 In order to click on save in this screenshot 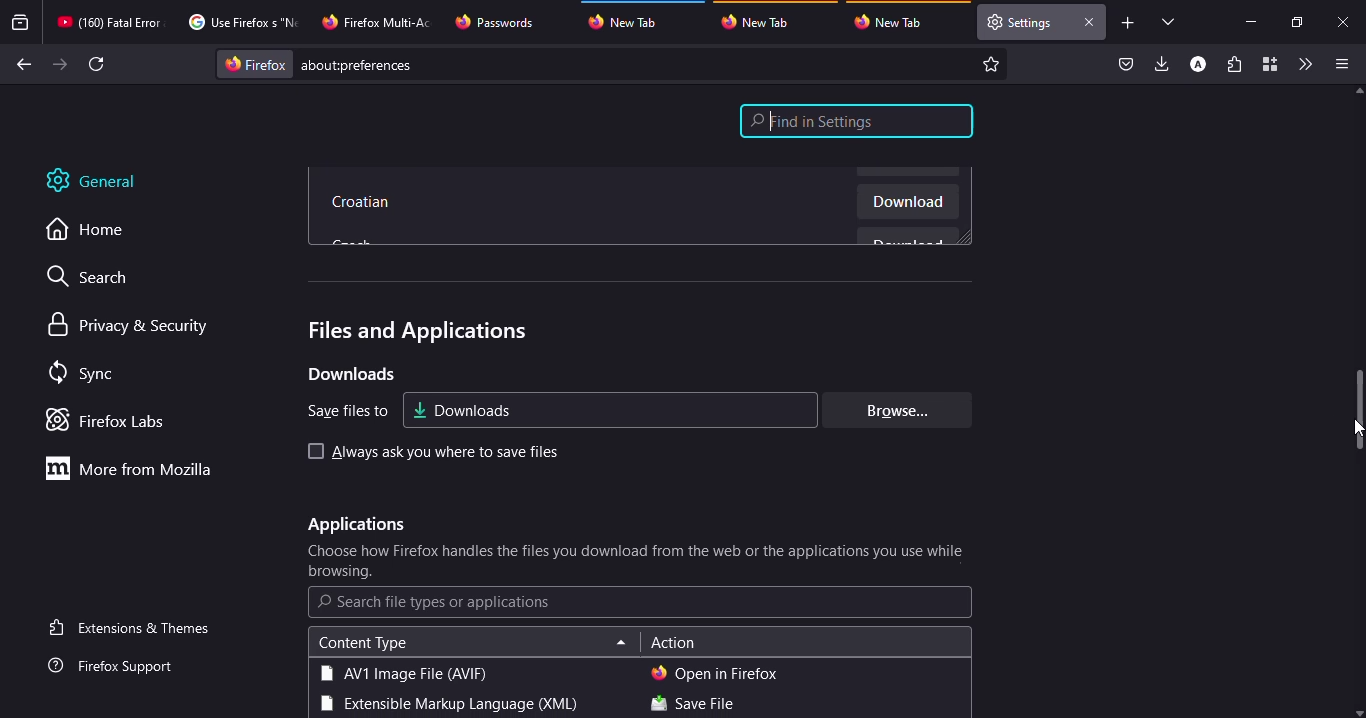, I will do `click(692, 705)`.